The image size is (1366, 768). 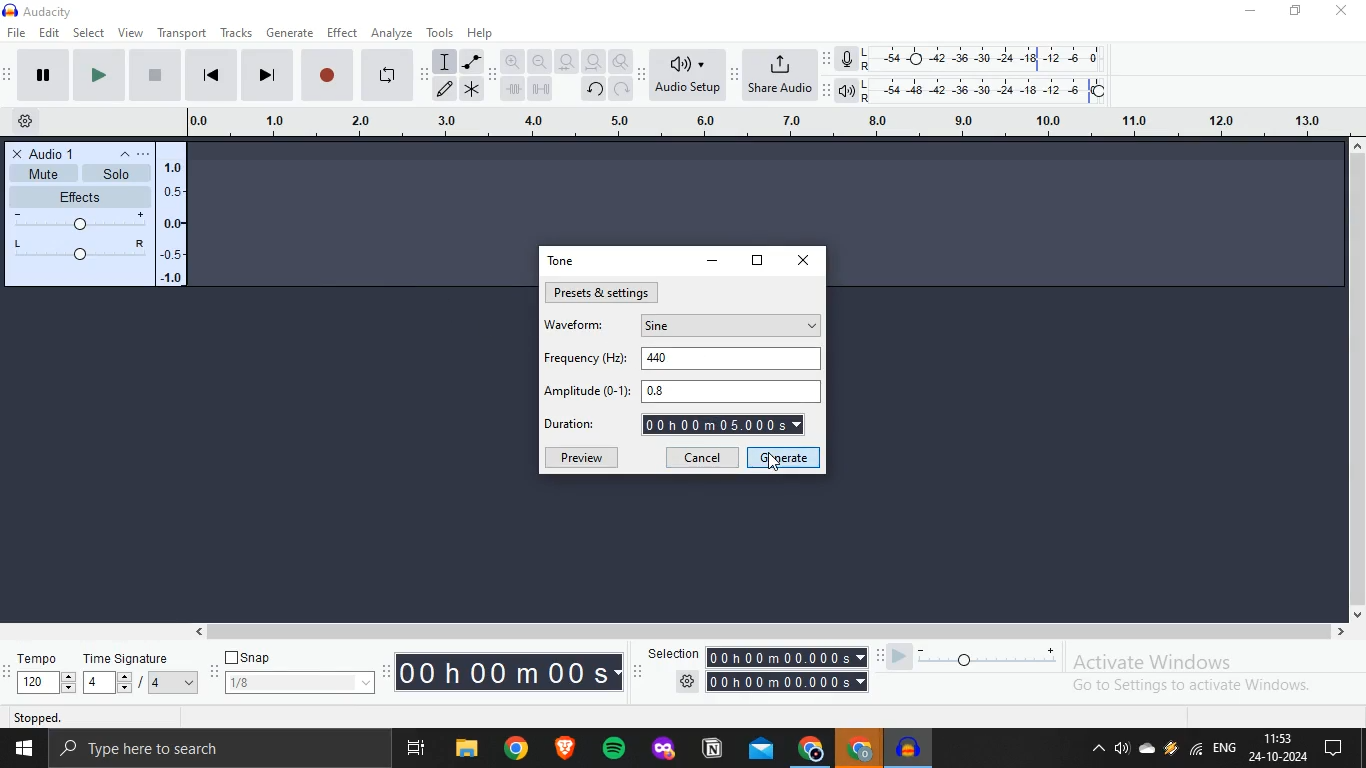 I want to click on Amplitude, so click(x=588, y=391).